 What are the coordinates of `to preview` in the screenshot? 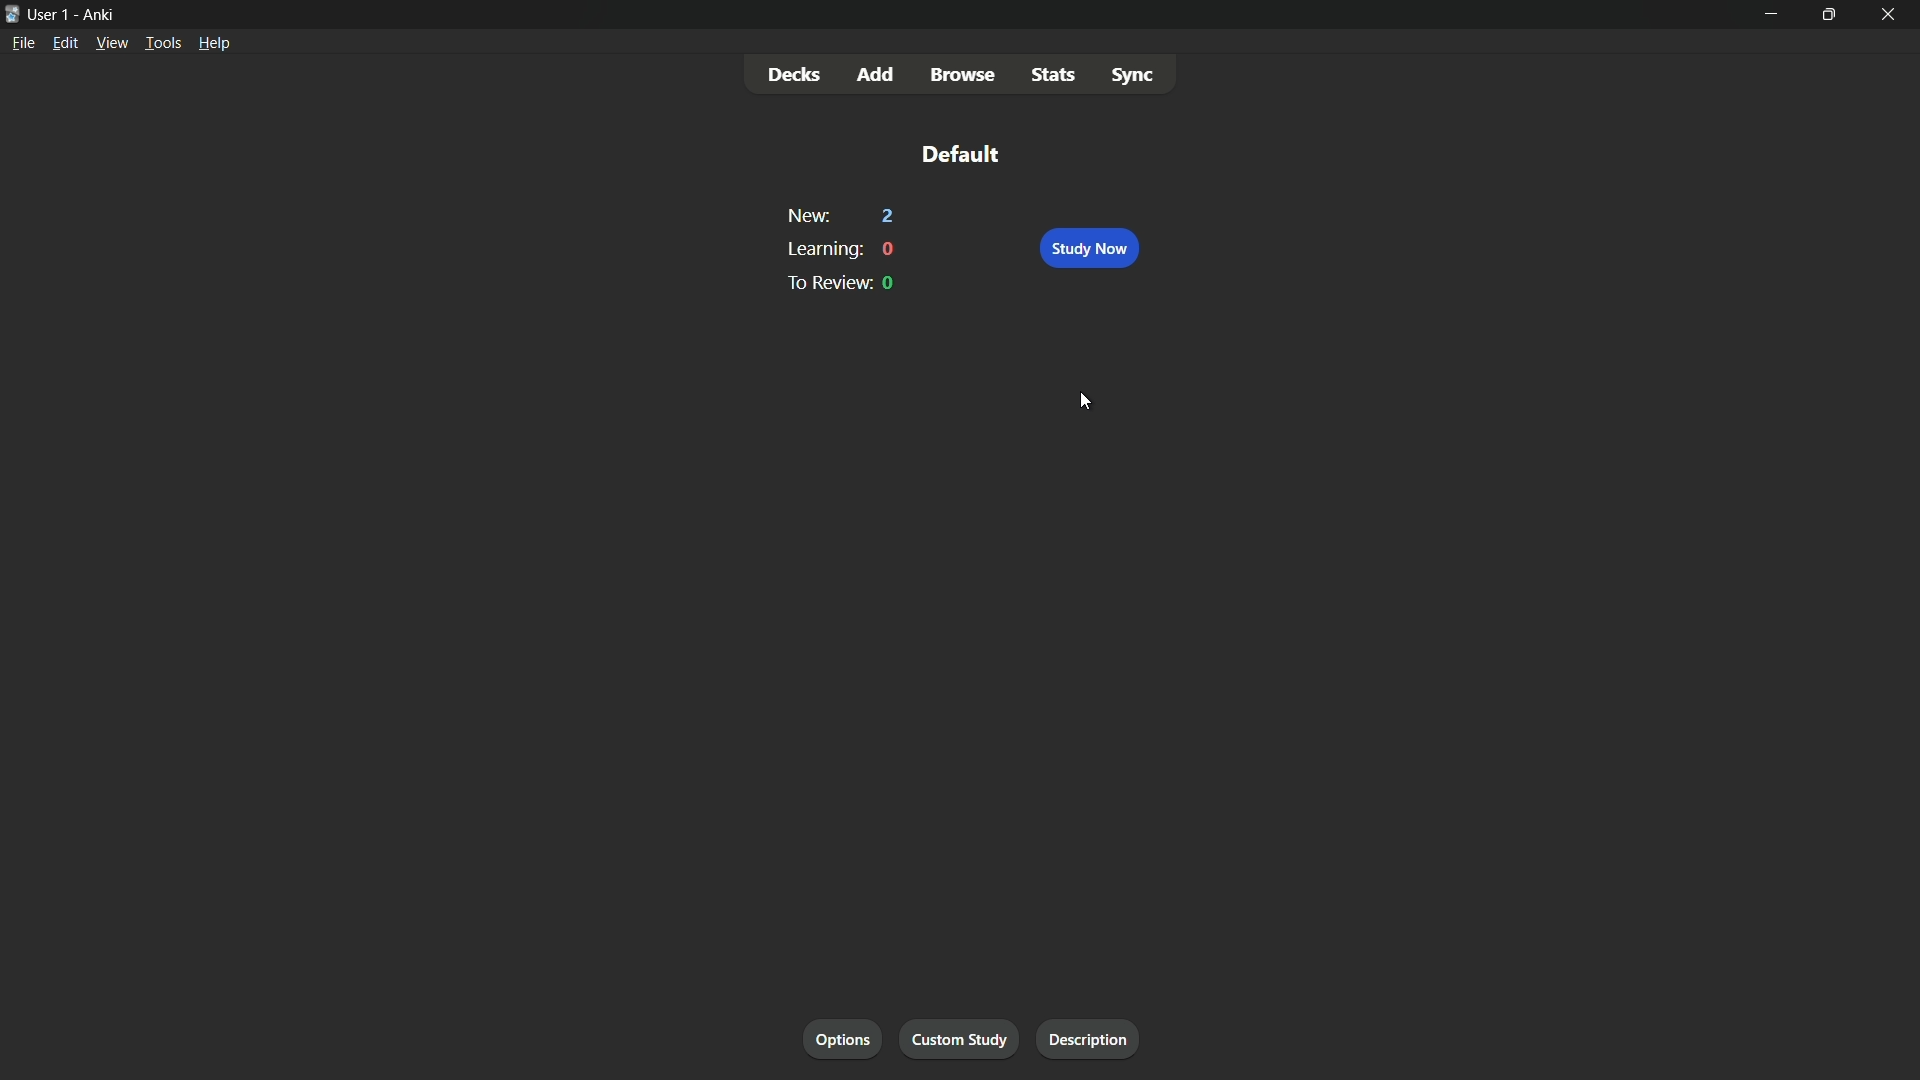 It's located at (825, 284).